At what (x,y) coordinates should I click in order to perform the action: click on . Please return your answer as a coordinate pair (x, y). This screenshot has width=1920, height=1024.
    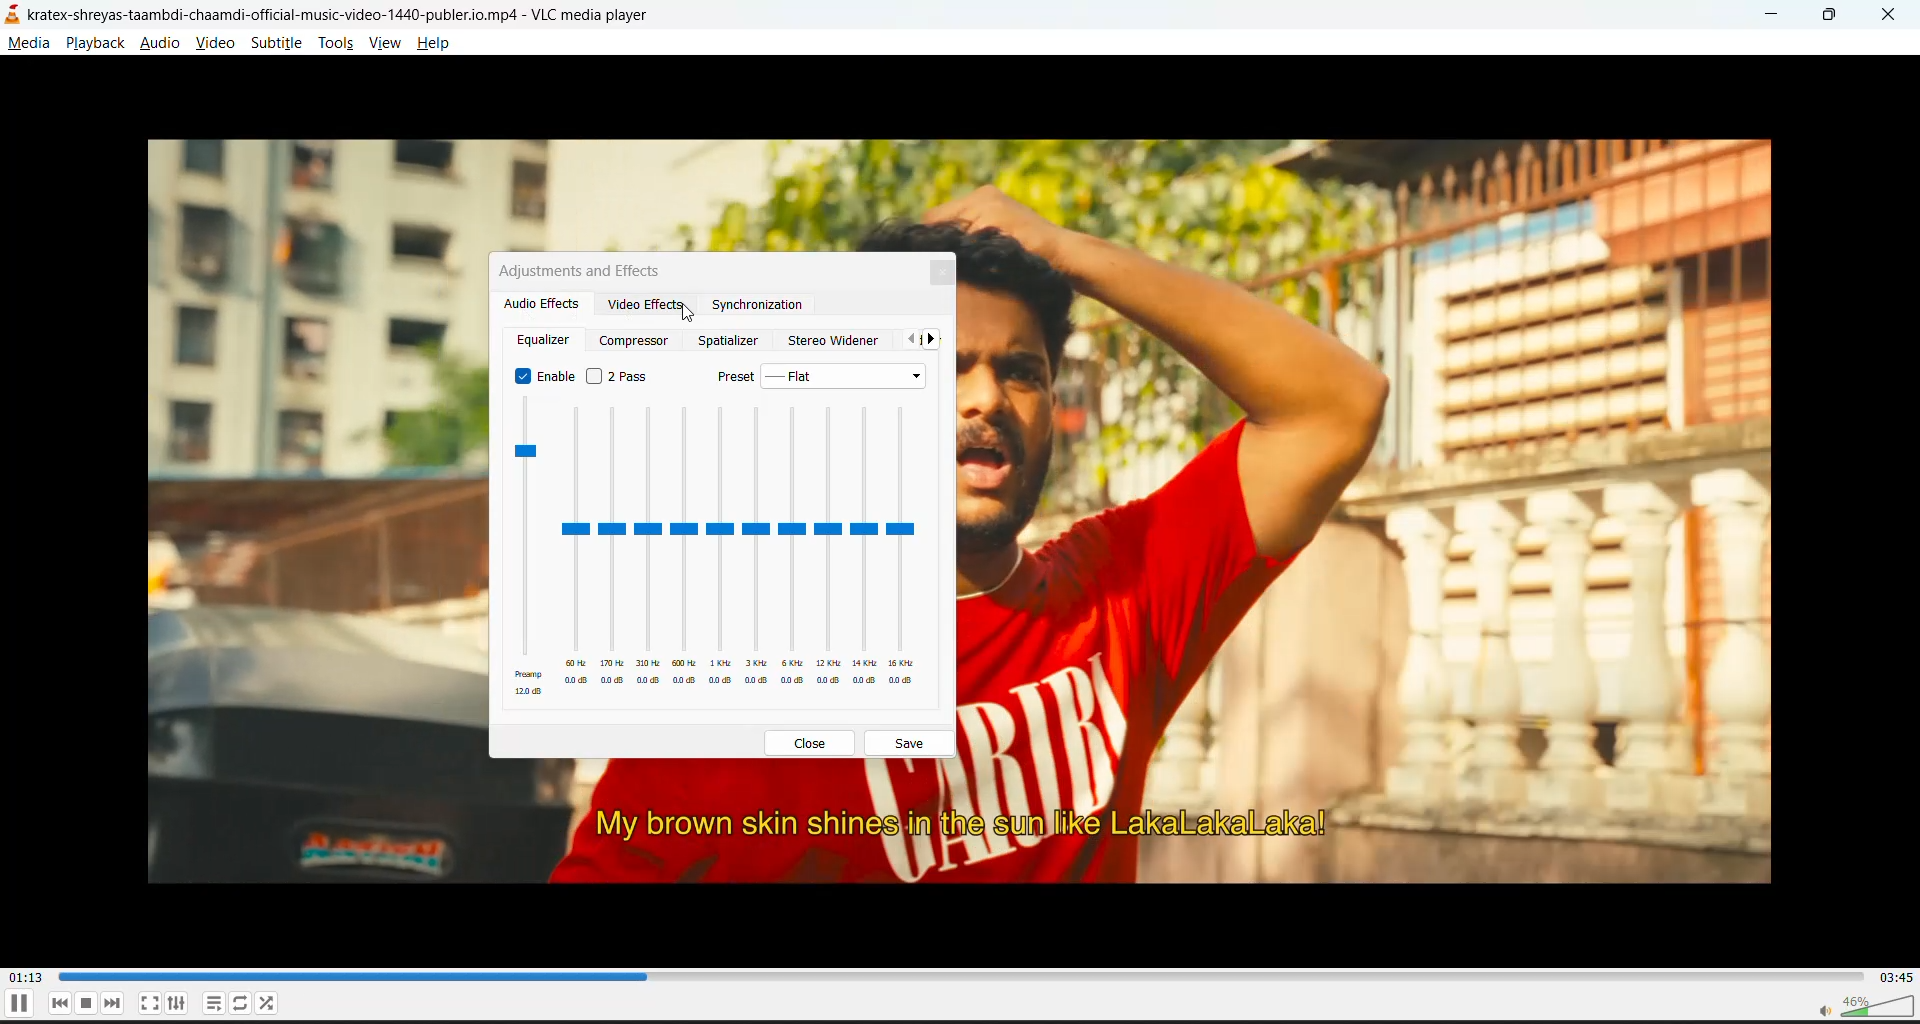
    Looking at the image, I should click on (904, 549).